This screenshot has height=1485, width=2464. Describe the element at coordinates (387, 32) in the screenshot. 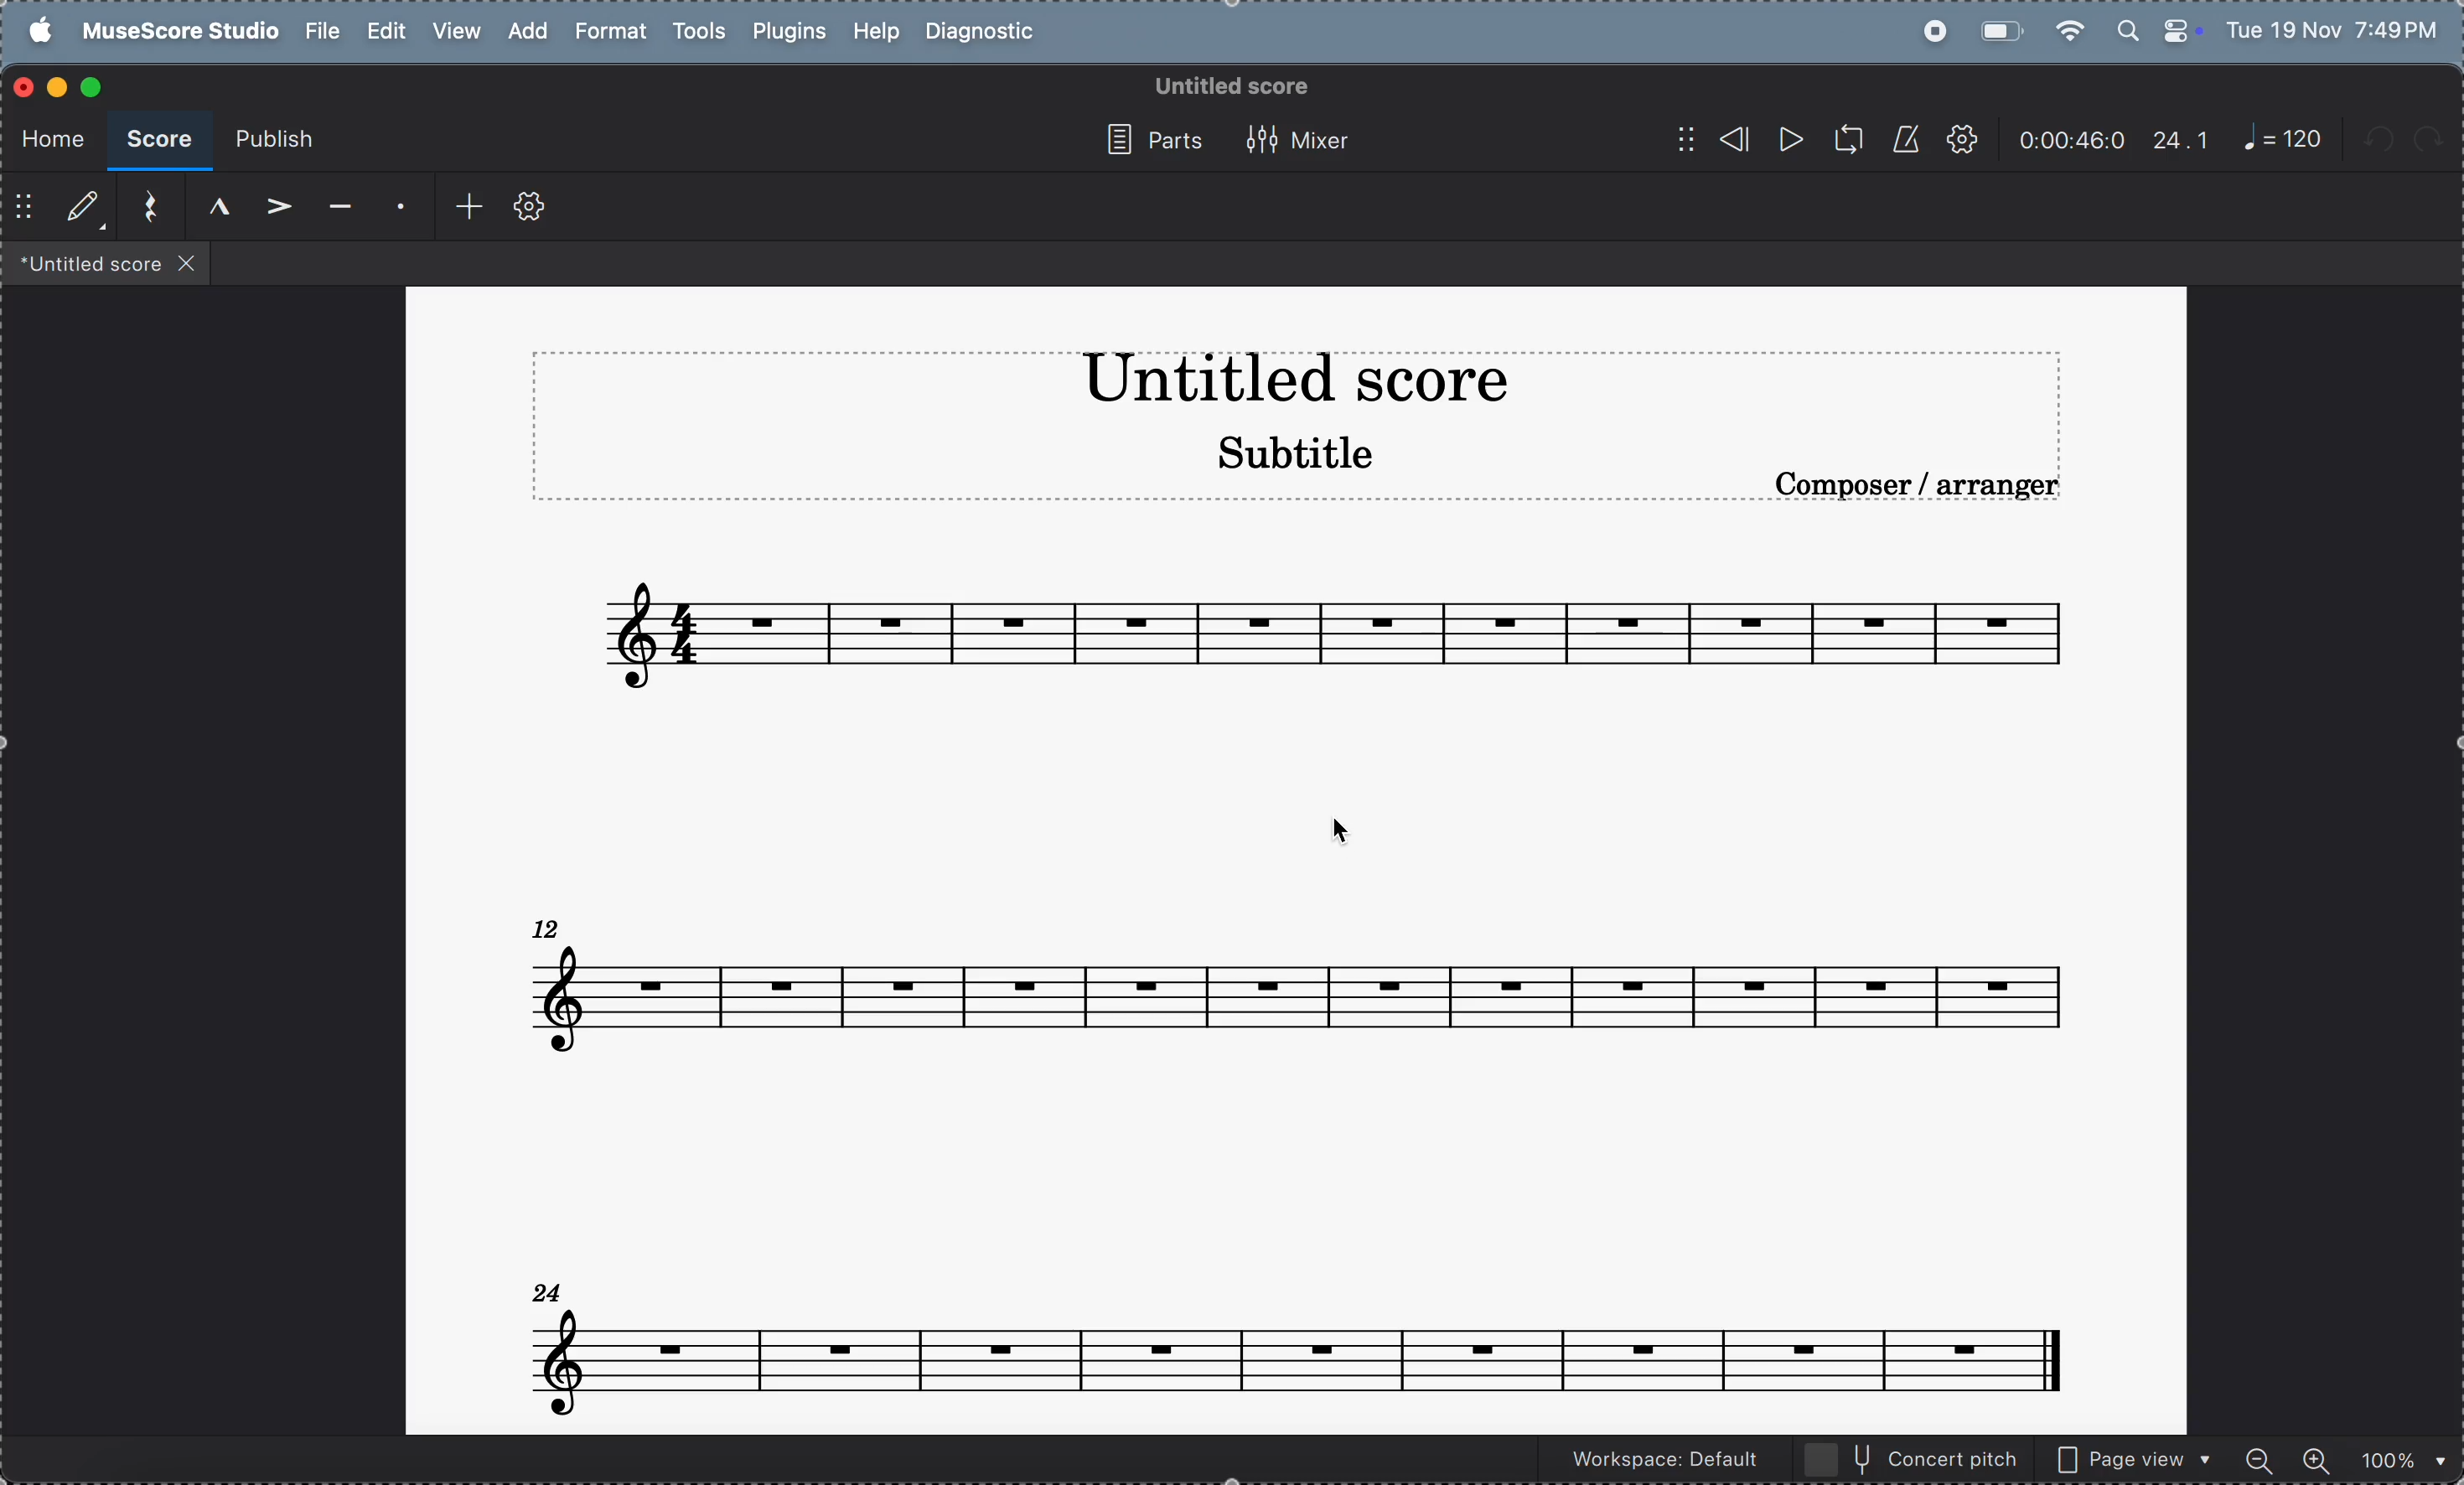

I see `edit` at that location.